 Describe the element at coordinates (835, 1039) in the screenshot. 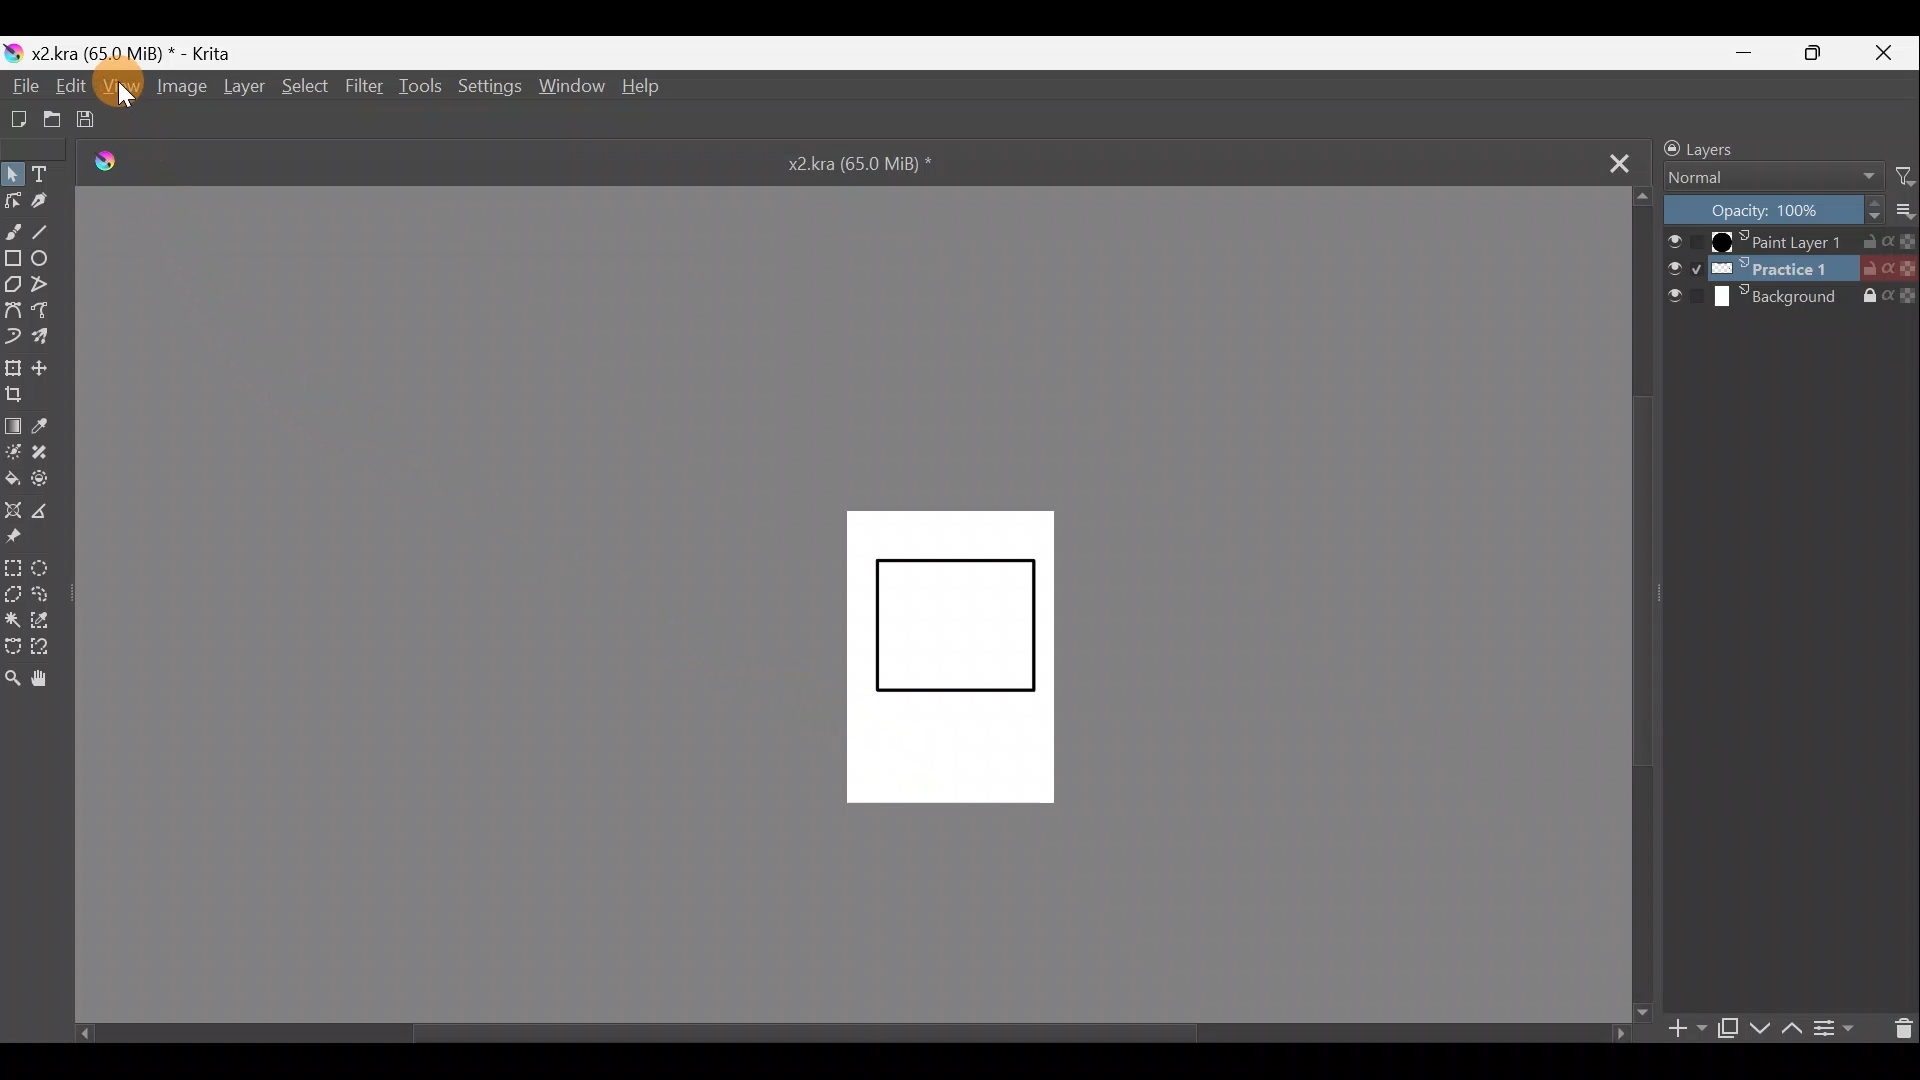

I see `Scroll bar` at that location.